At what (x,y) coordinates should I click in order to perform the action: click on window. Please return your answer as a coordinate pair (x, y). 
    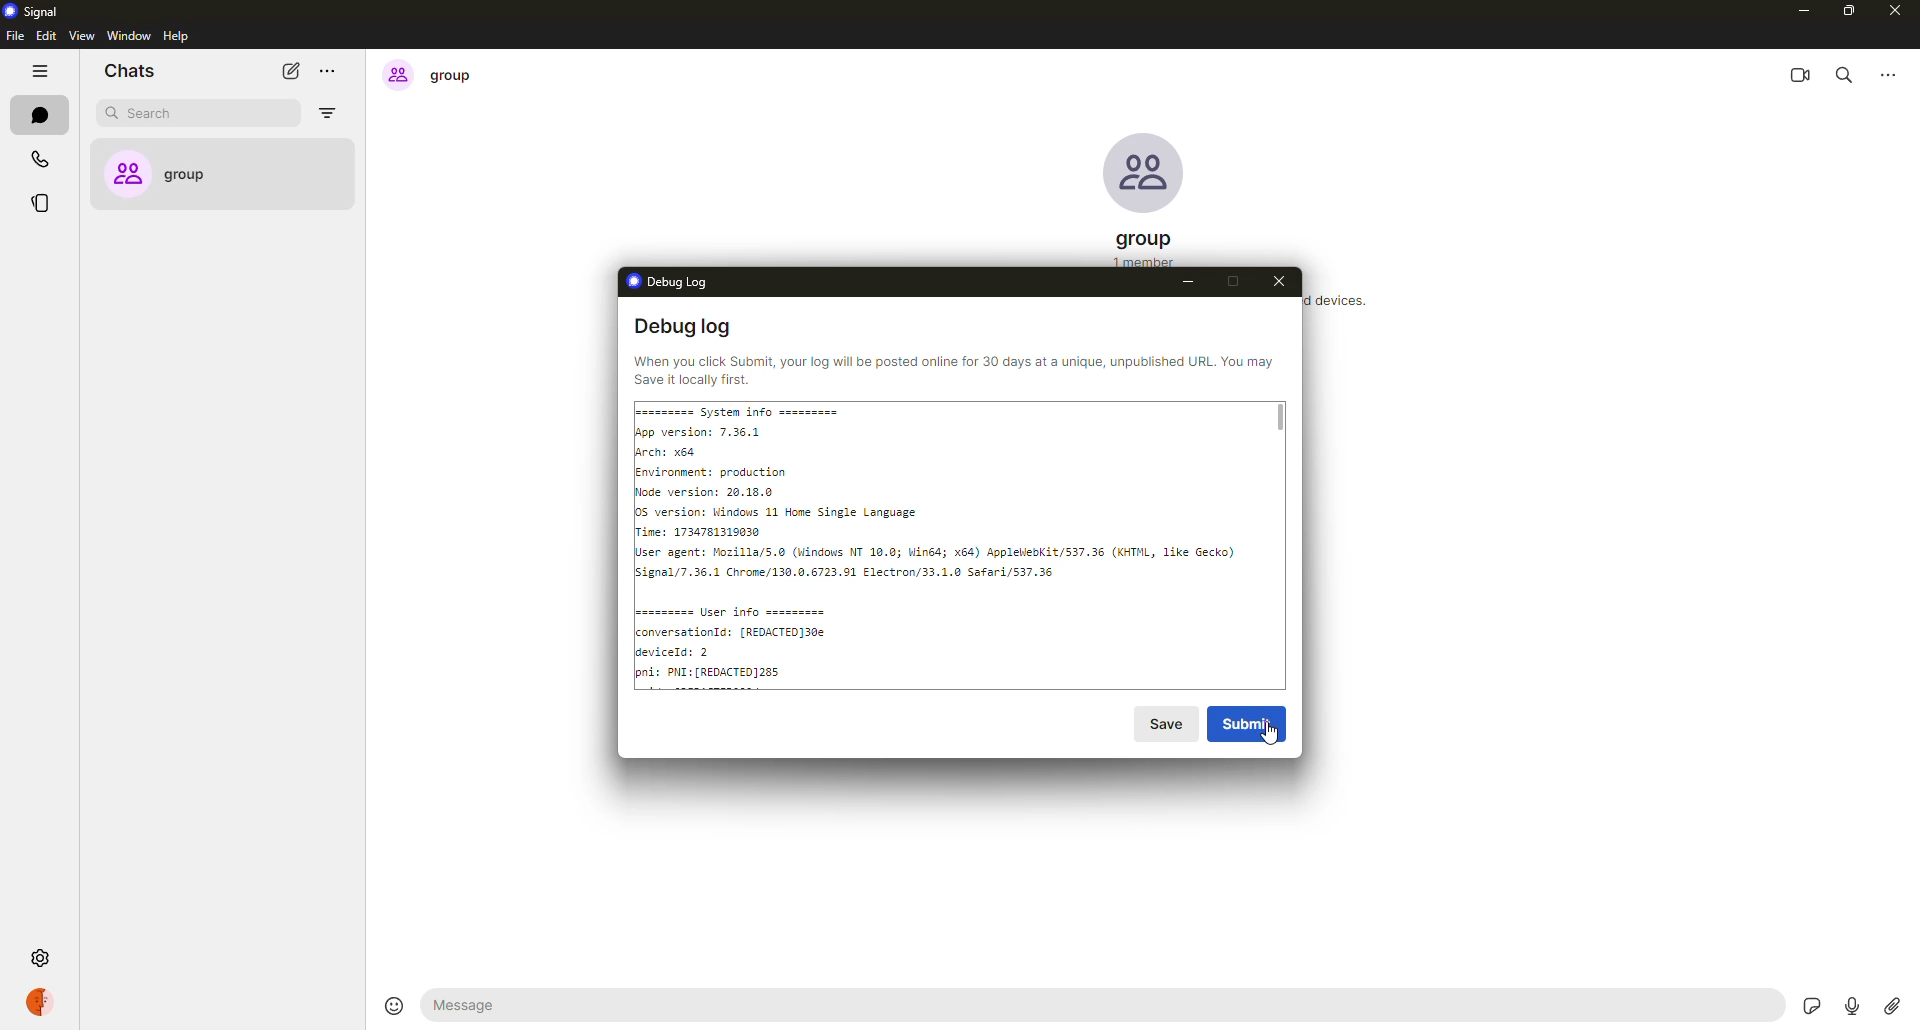
    Looking at the image, I should click on (130, 37).